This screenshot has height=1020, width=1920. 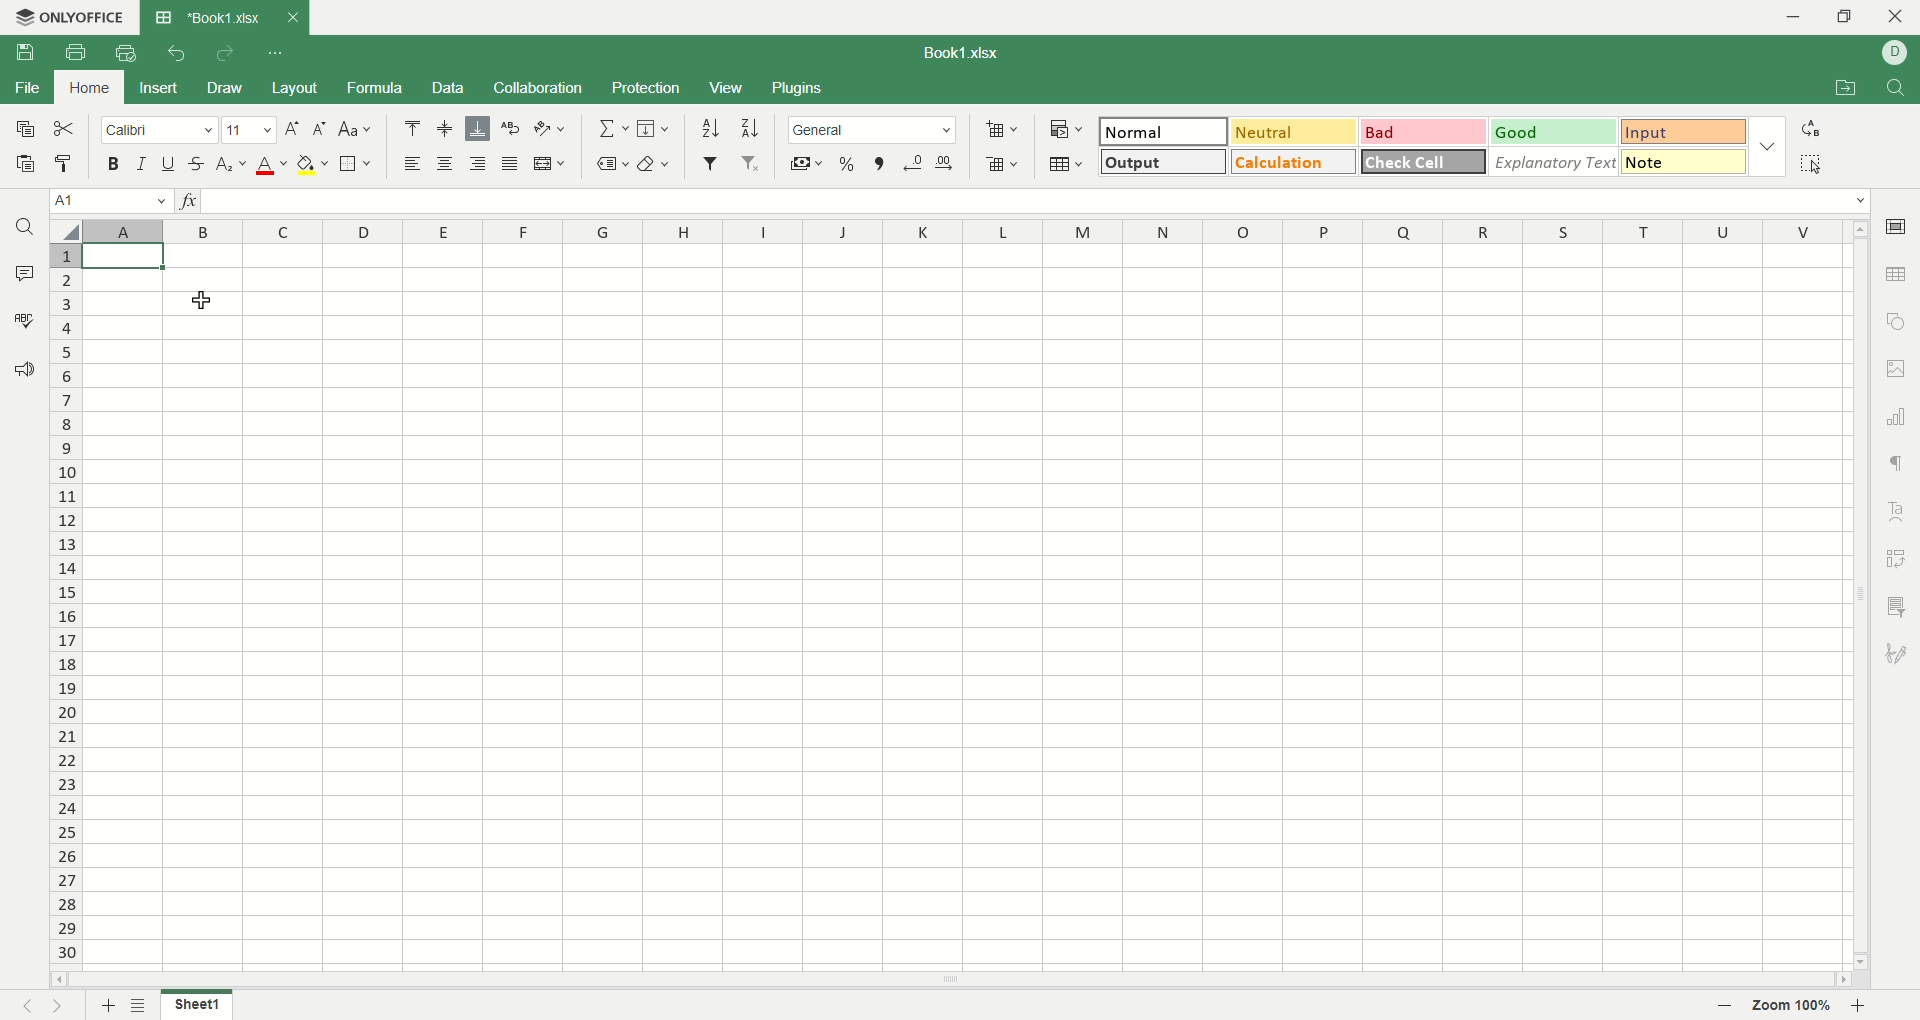 What do you see at coordinates (203, 299) in the screenshot?
I see `cursor` at bounding box center [203, 299].